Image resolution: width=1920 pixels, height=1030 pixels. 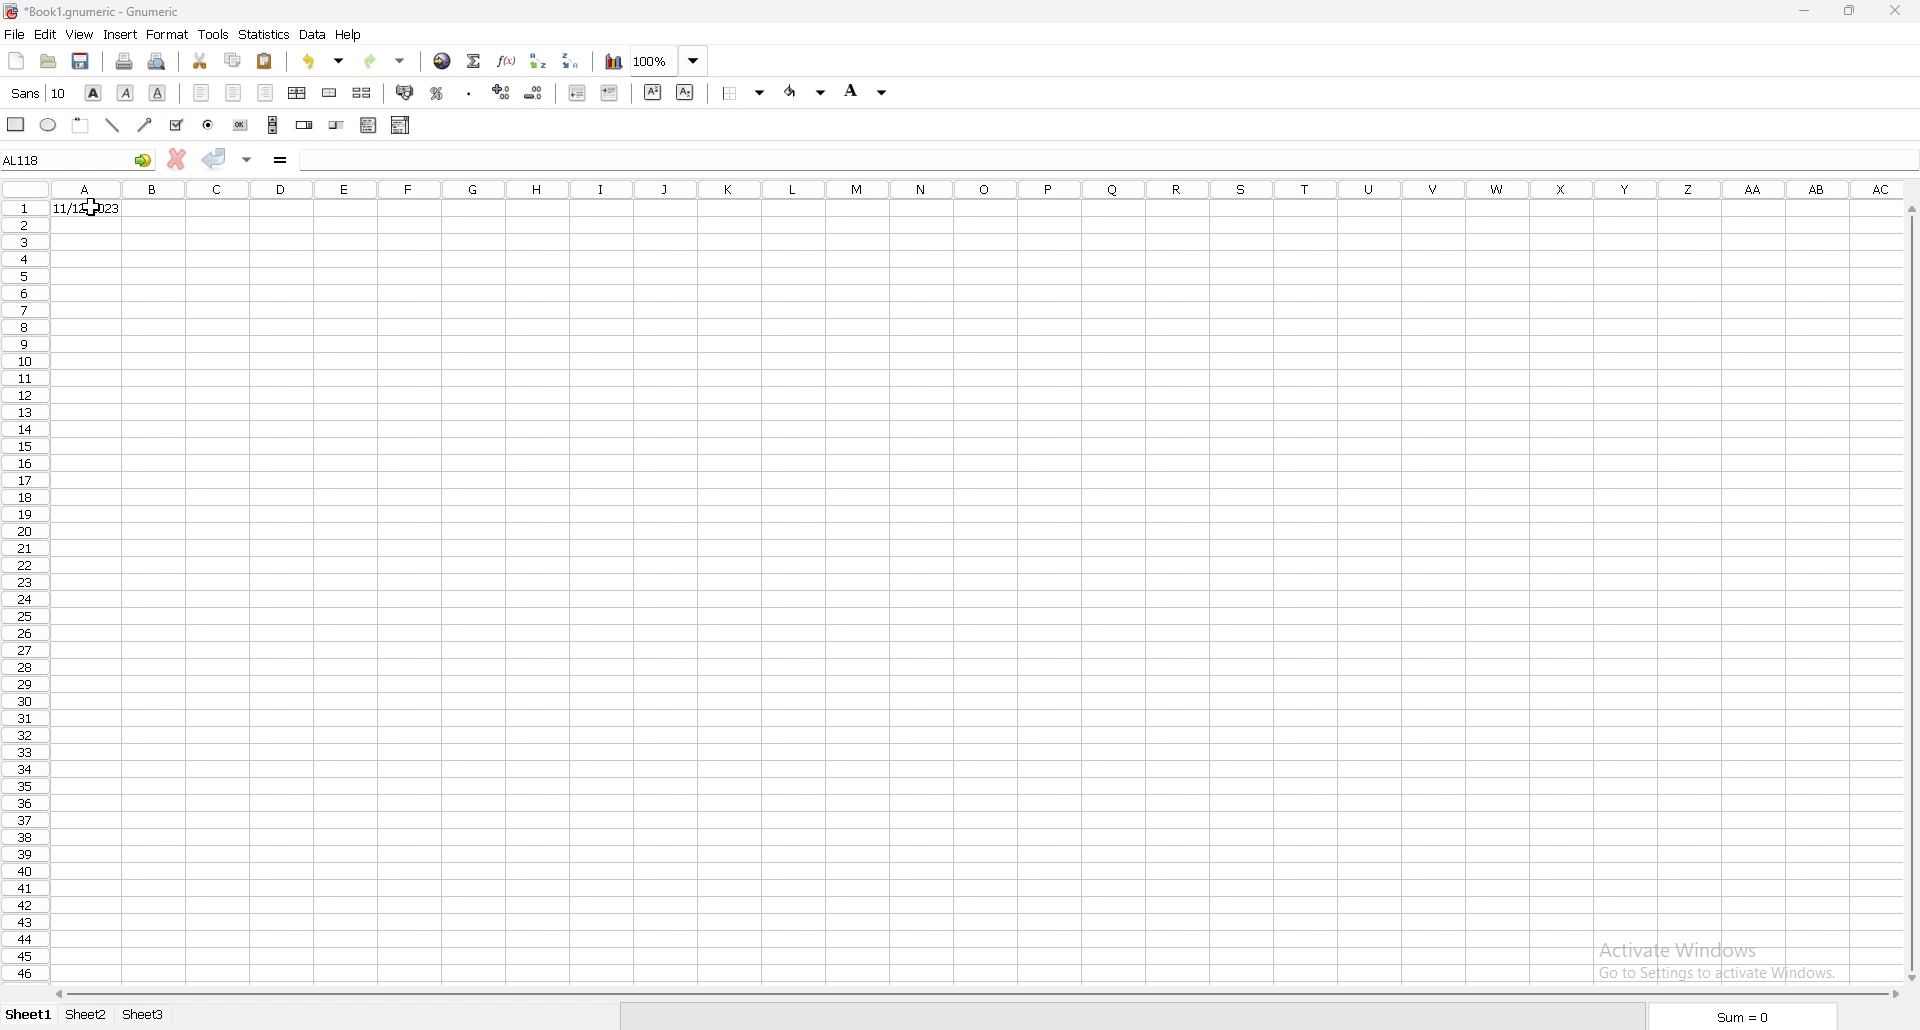 What do you see at coordinates (385, 61) in the screenshot?
I see `redo` at bounding box center [385, 61].